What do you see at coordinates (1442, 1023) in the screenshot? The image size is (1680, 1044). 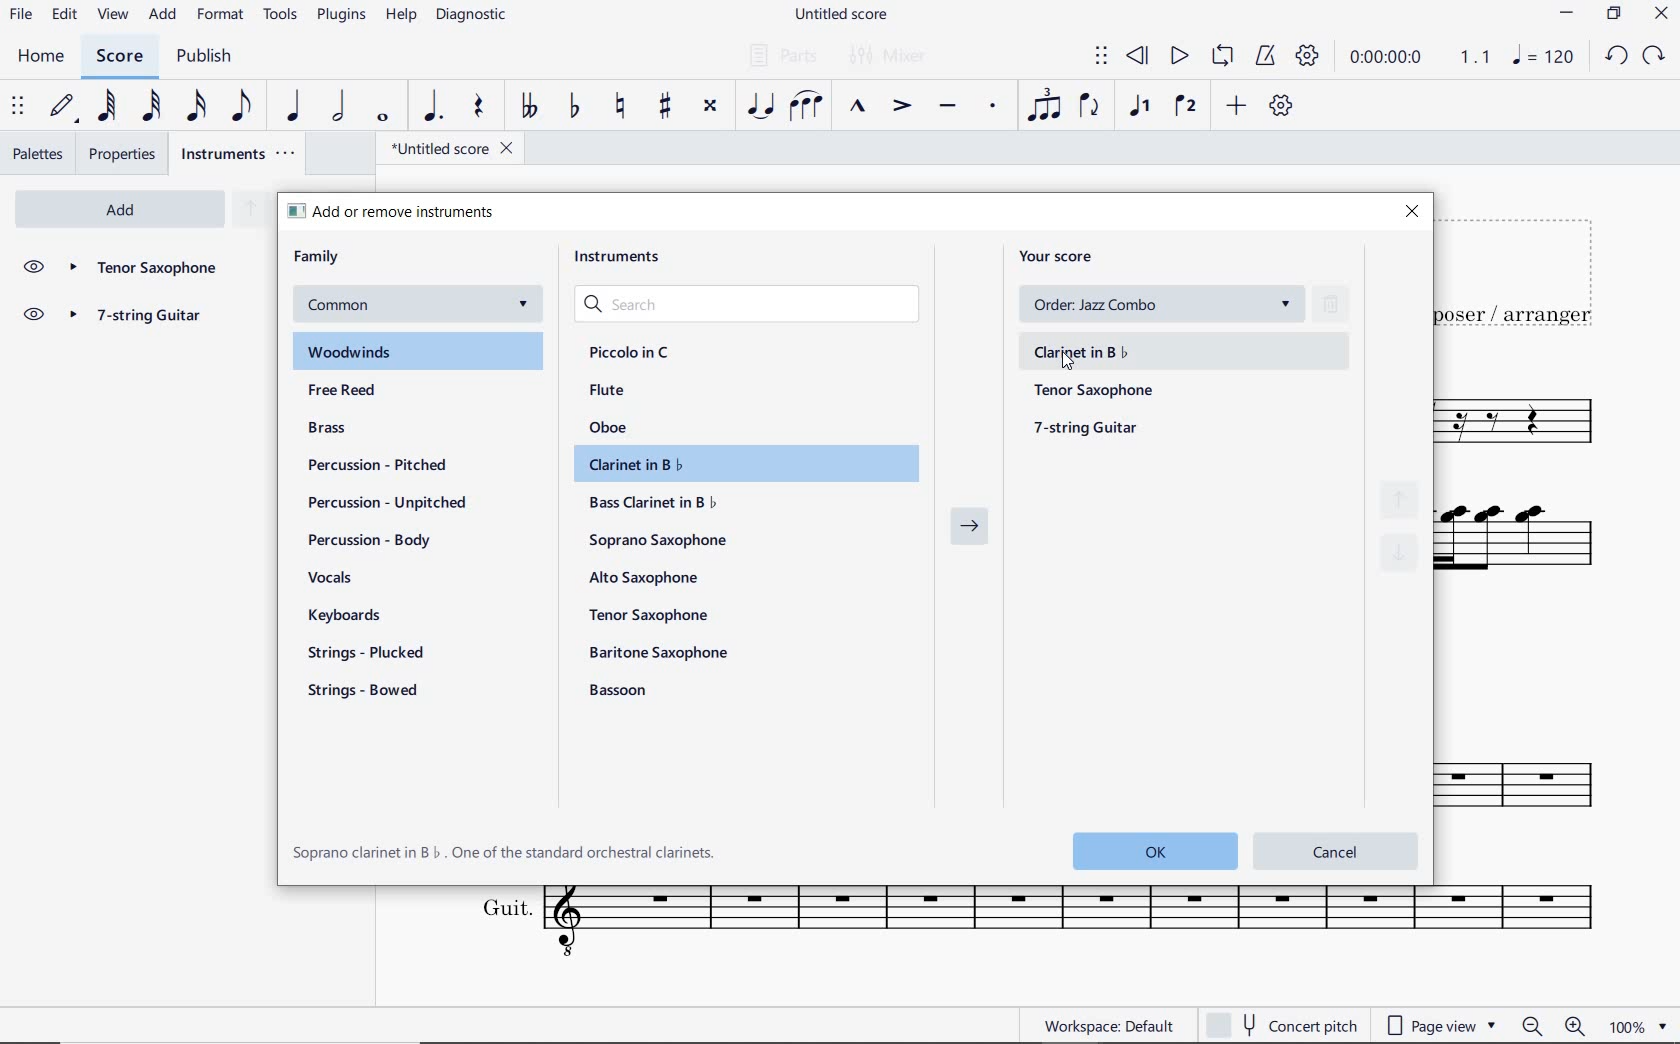 I see `PAGE VIEW` at bounding box center [1442, 1023].